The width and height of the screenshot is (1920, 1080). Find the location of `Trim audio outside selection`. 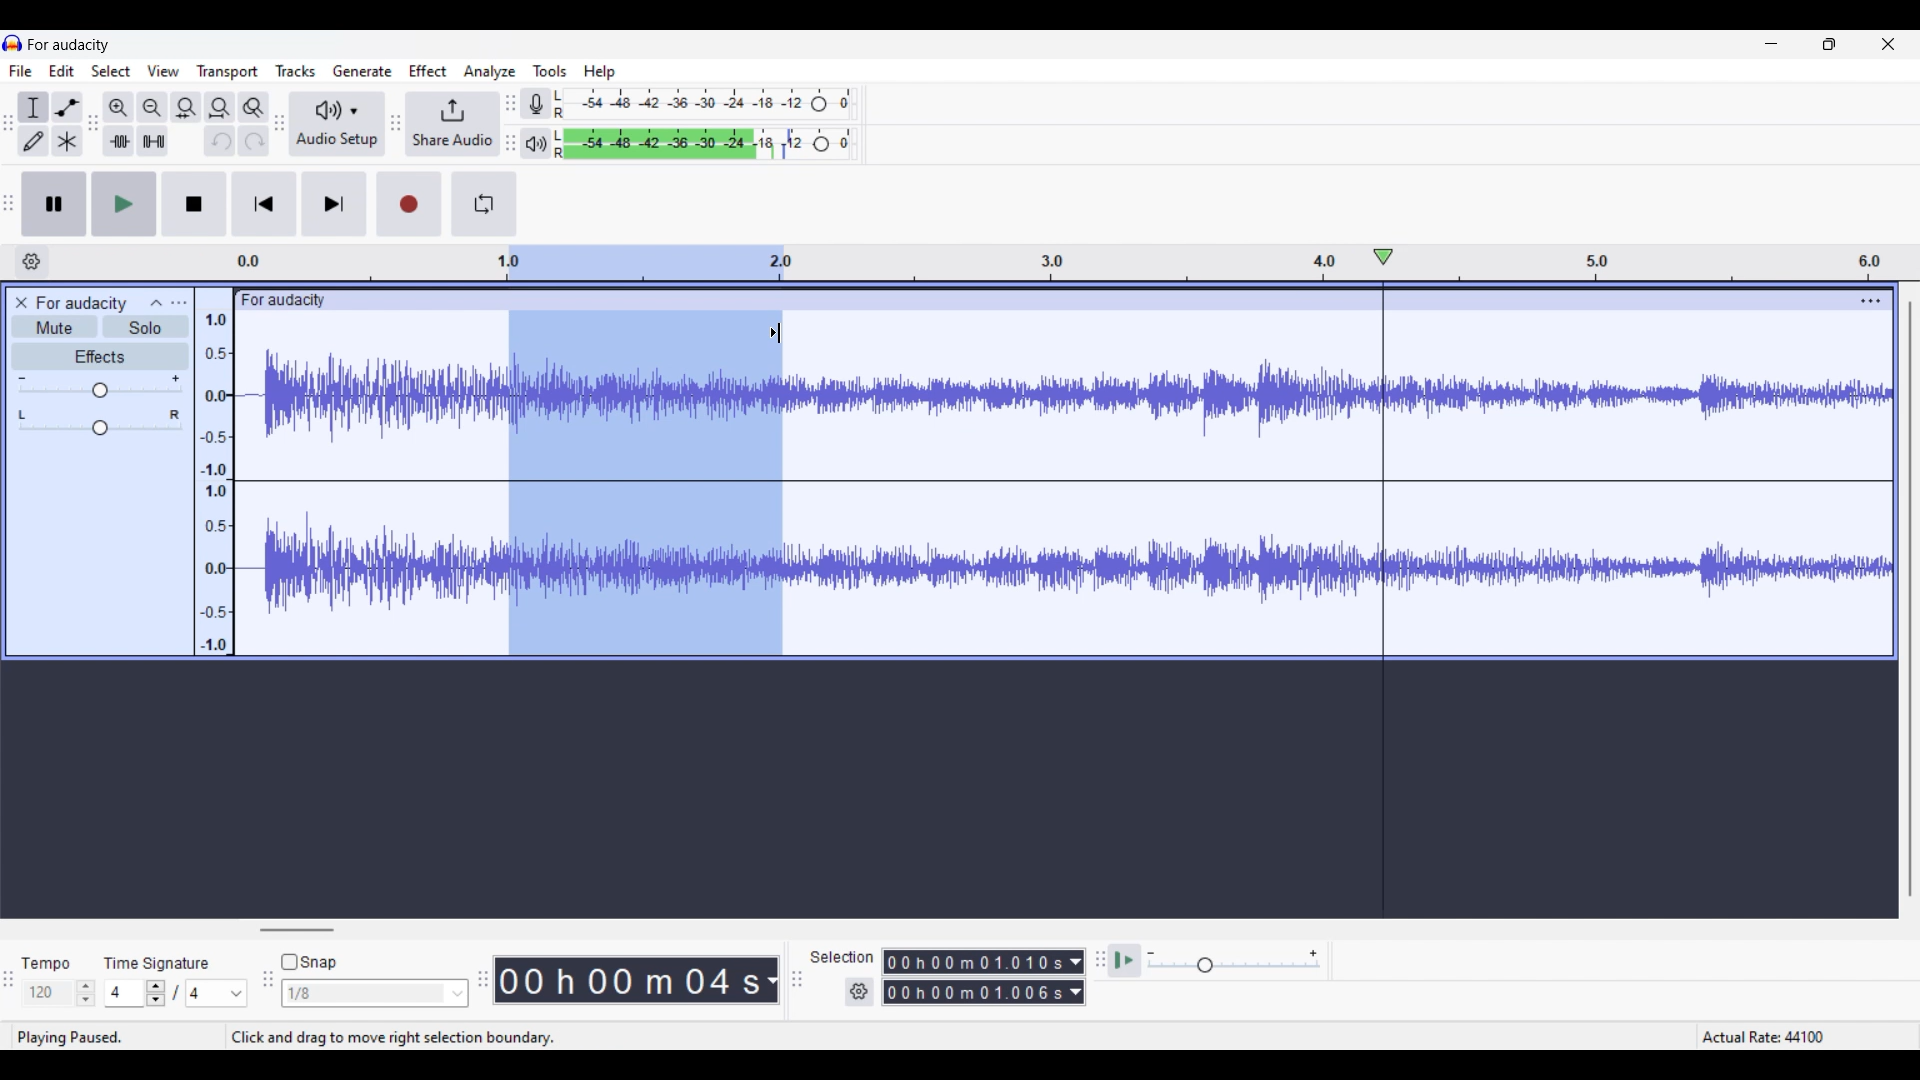

Trim audio outside selection is located at coordinates (119, 141).